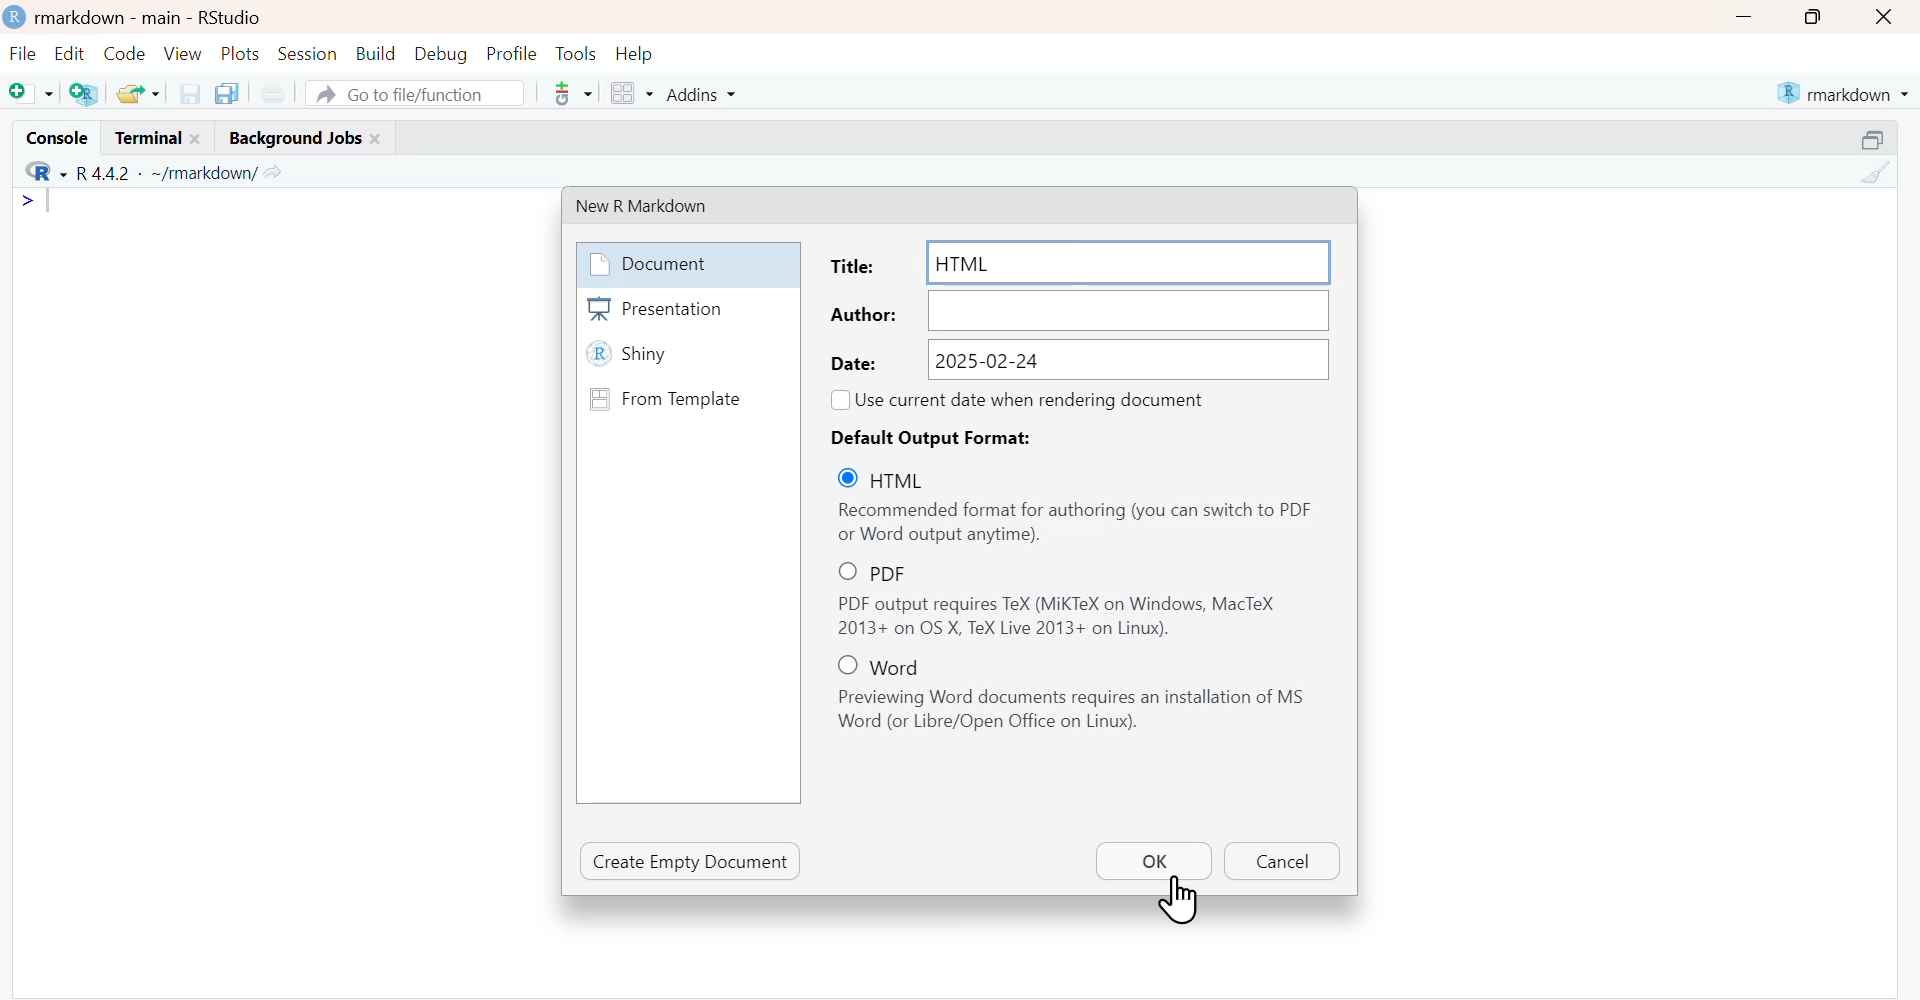 The height and width of the screenshot is (1000, 1920). What do you see at coordinates (68, 55) in the screenshot?
I see `Edit` at bounding box center [68, 55].